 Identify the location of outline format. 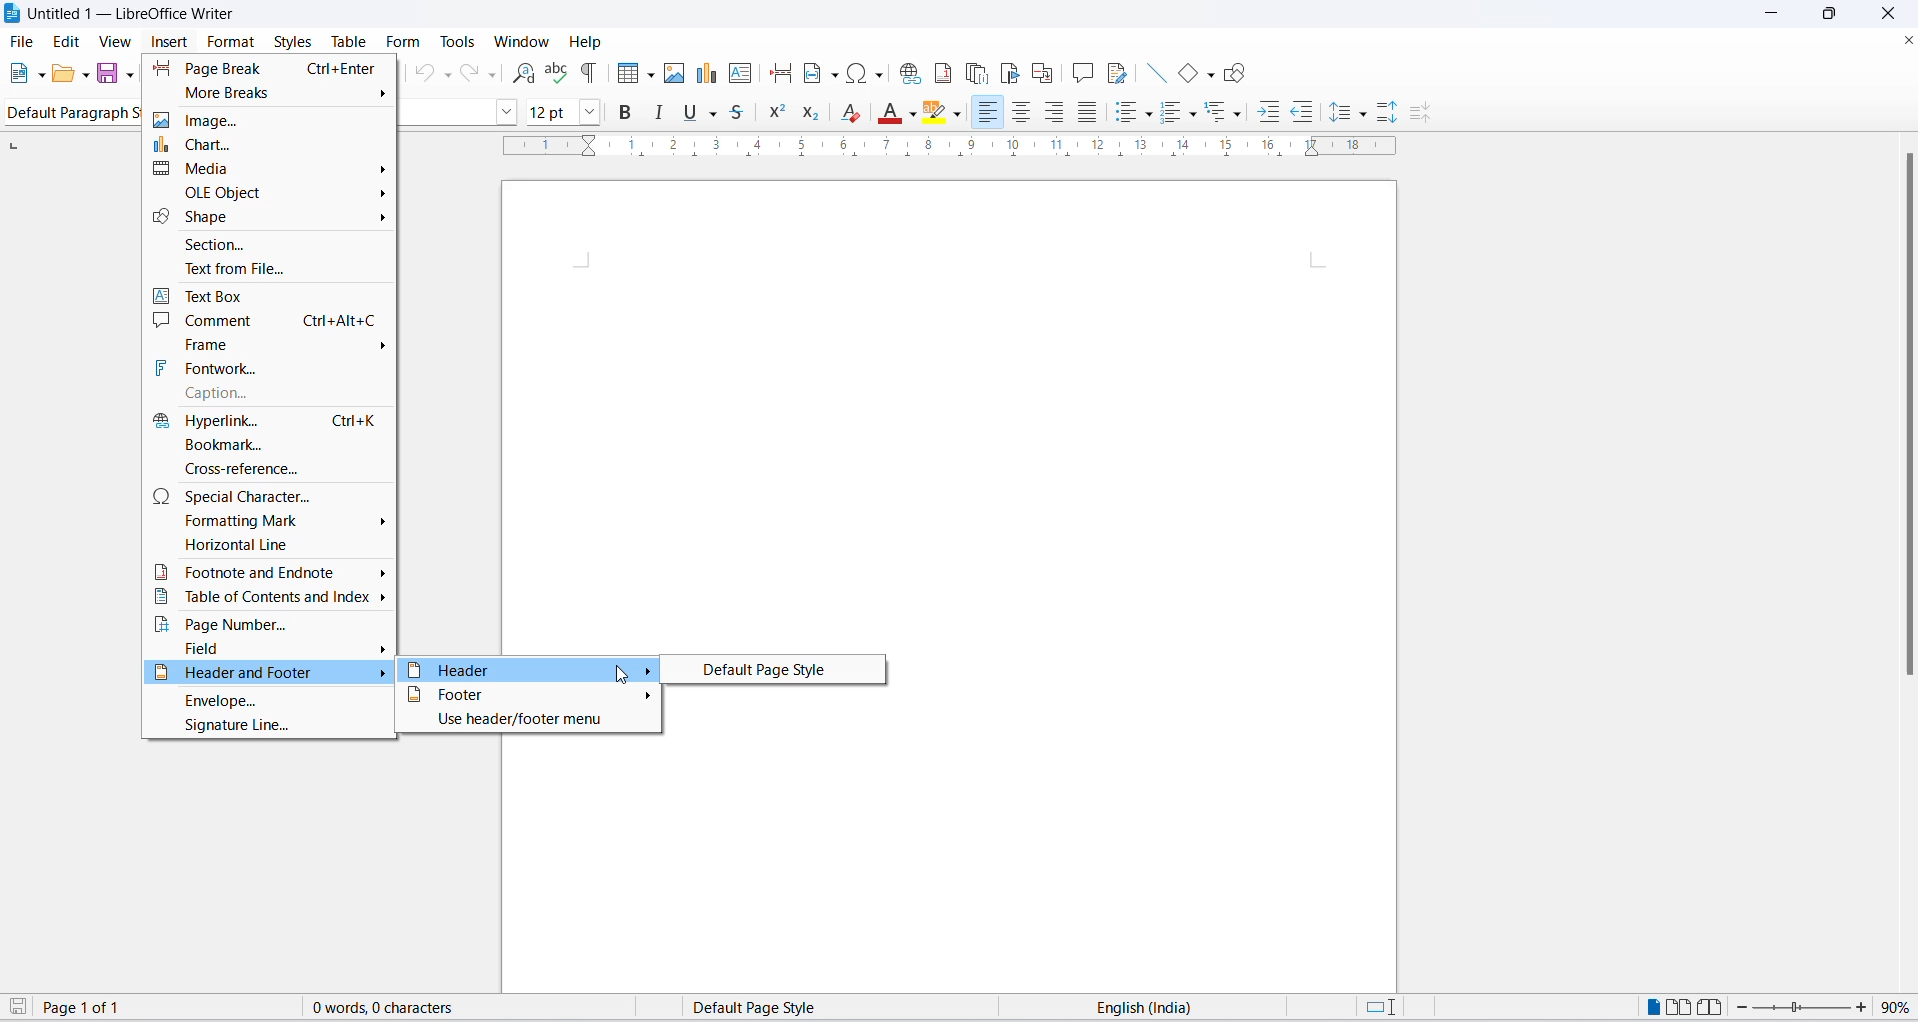
(1221, 115).